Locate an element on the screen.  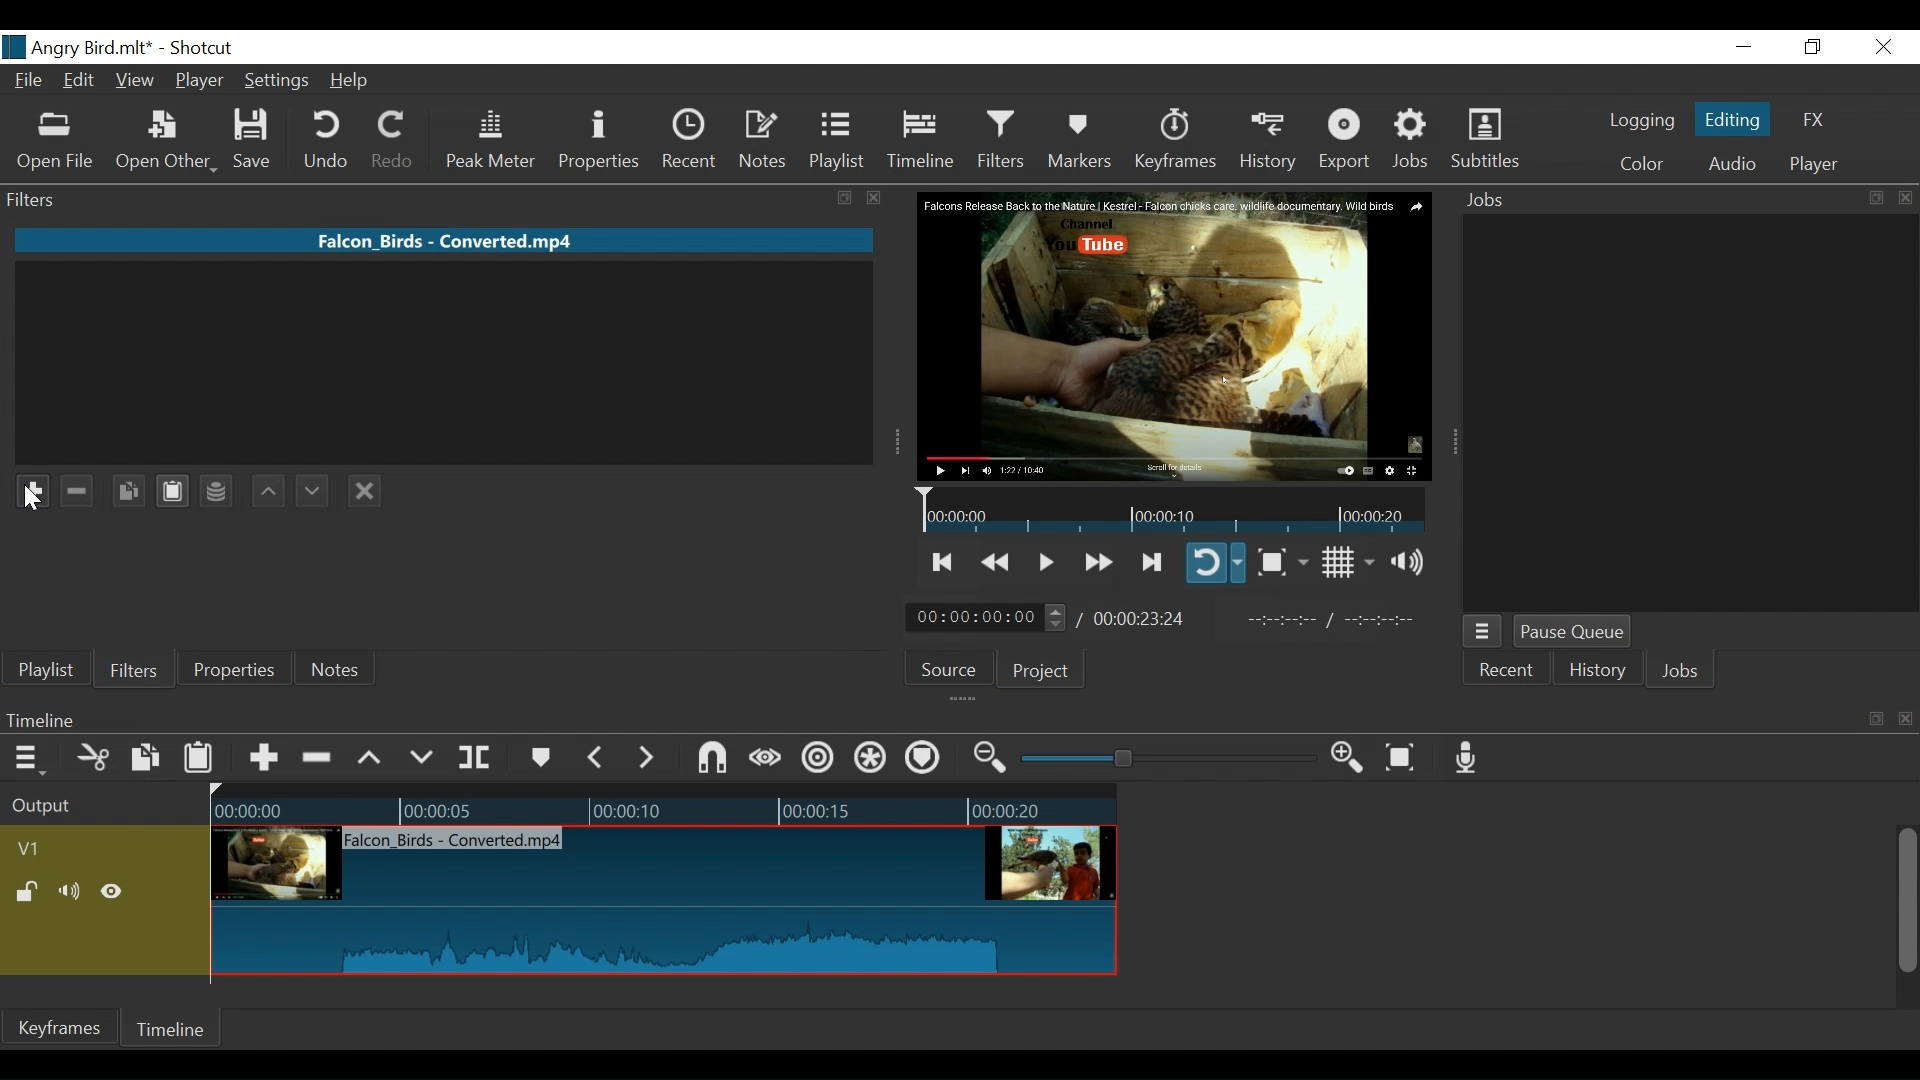
Save Filter set is located at coordinates (218, 490).